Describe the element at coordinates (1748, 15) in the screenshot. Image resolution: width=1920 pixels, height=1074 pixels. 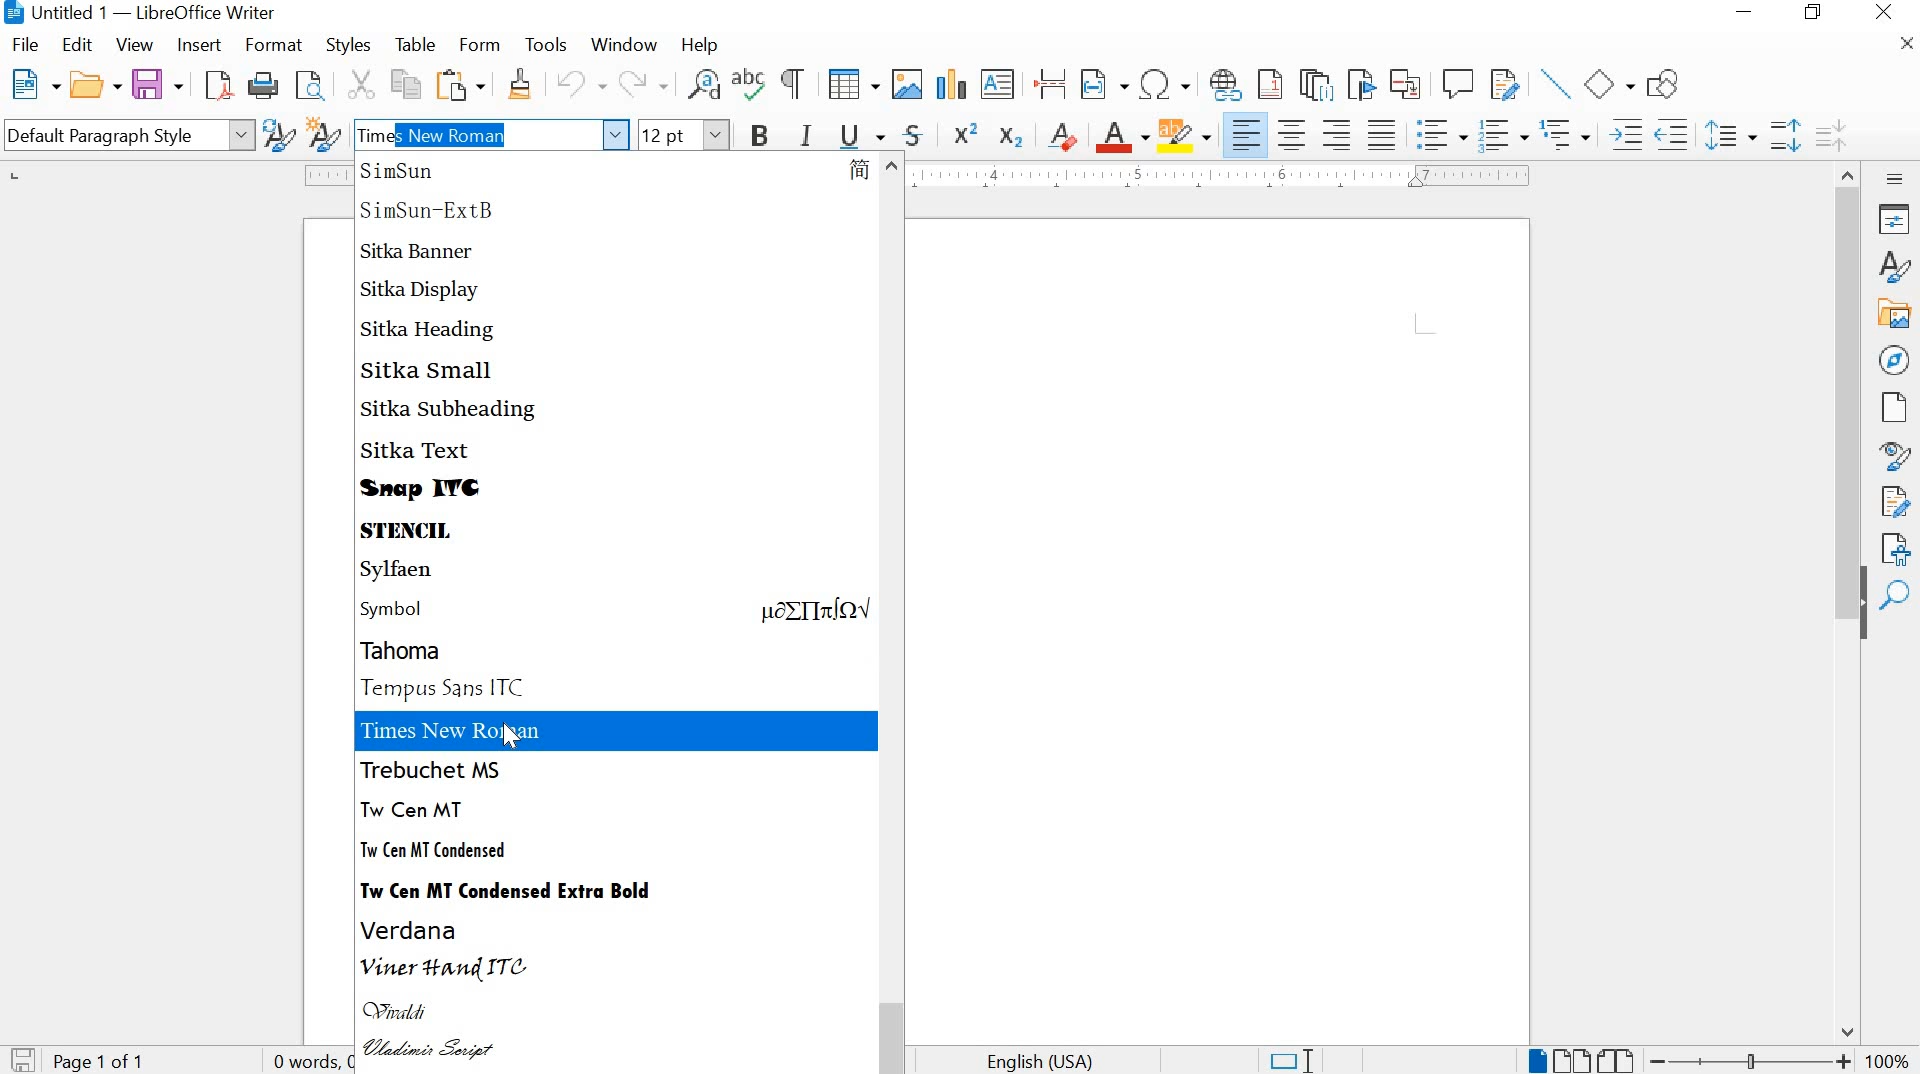
I see `MINIMIZE` at that location.